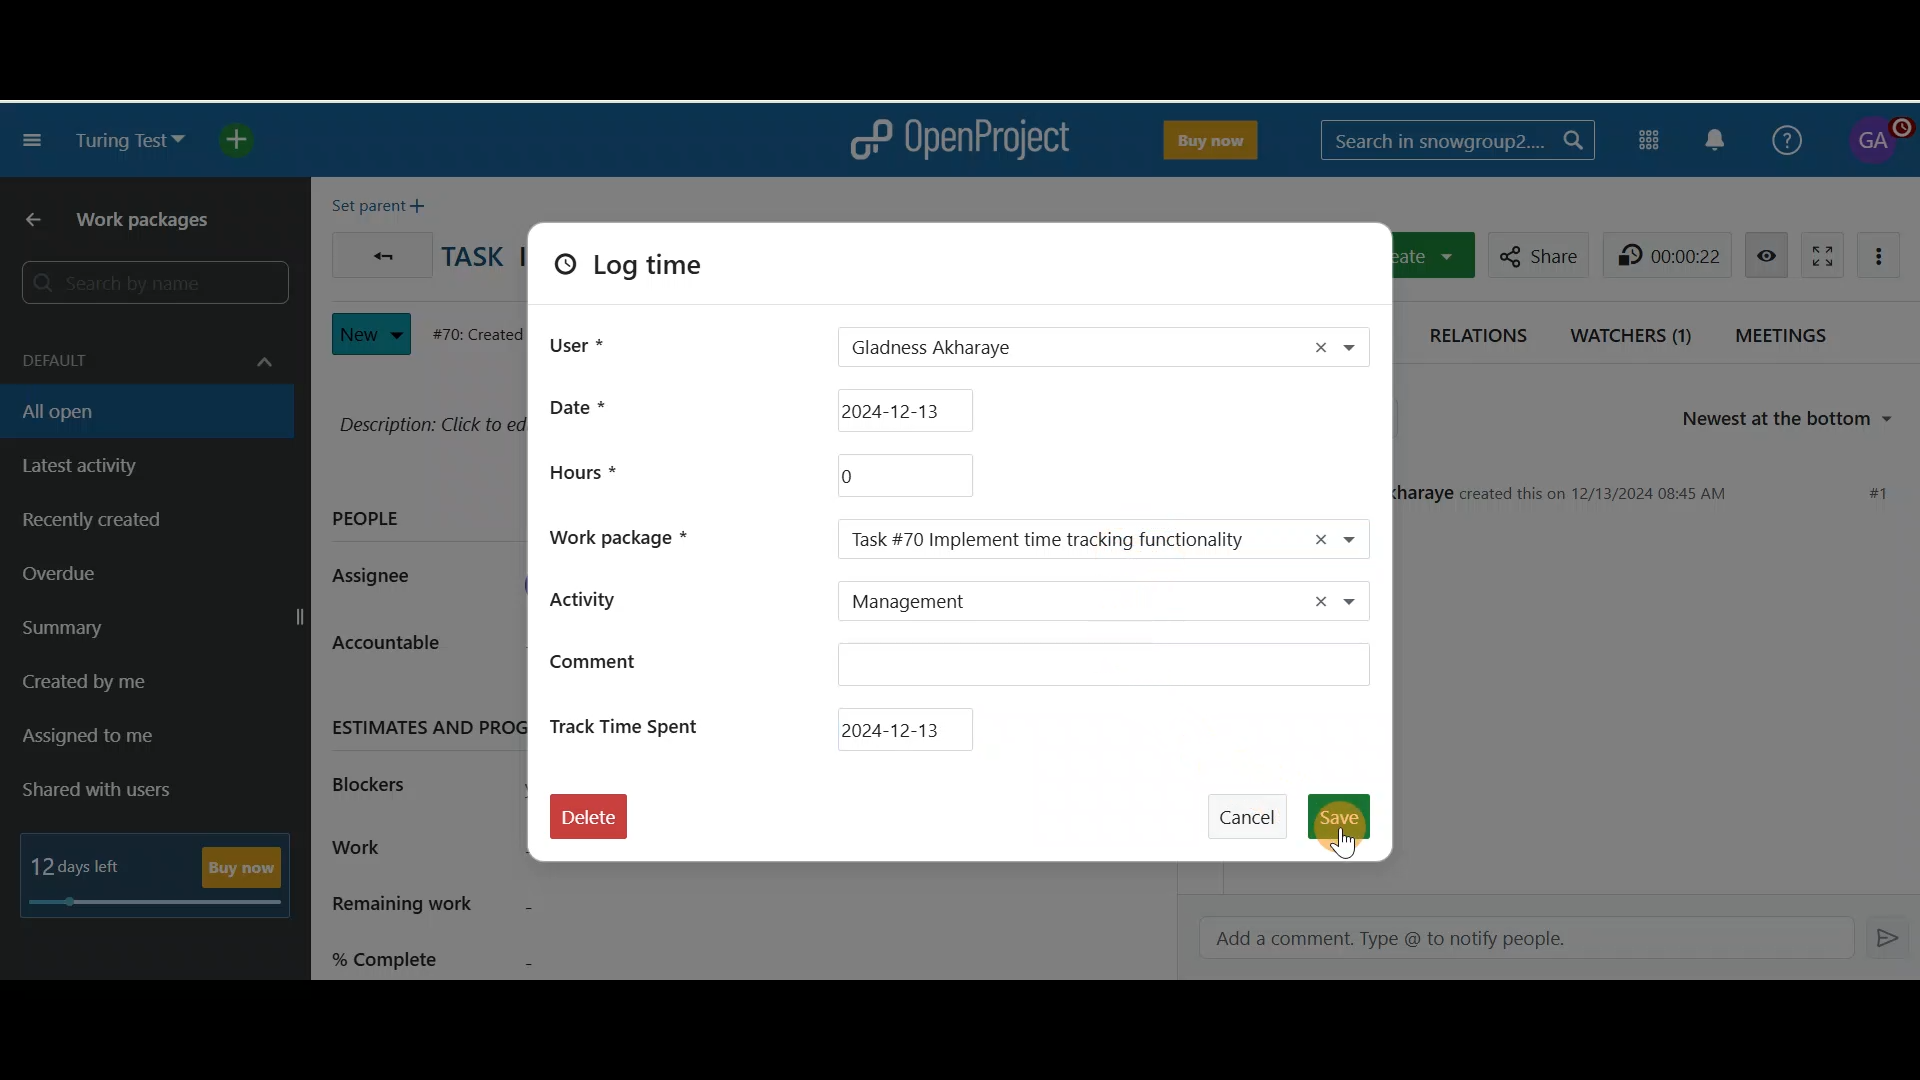  Describe the element at coordinates (622, 597) in the screenshot. I see `Activity` at that location.